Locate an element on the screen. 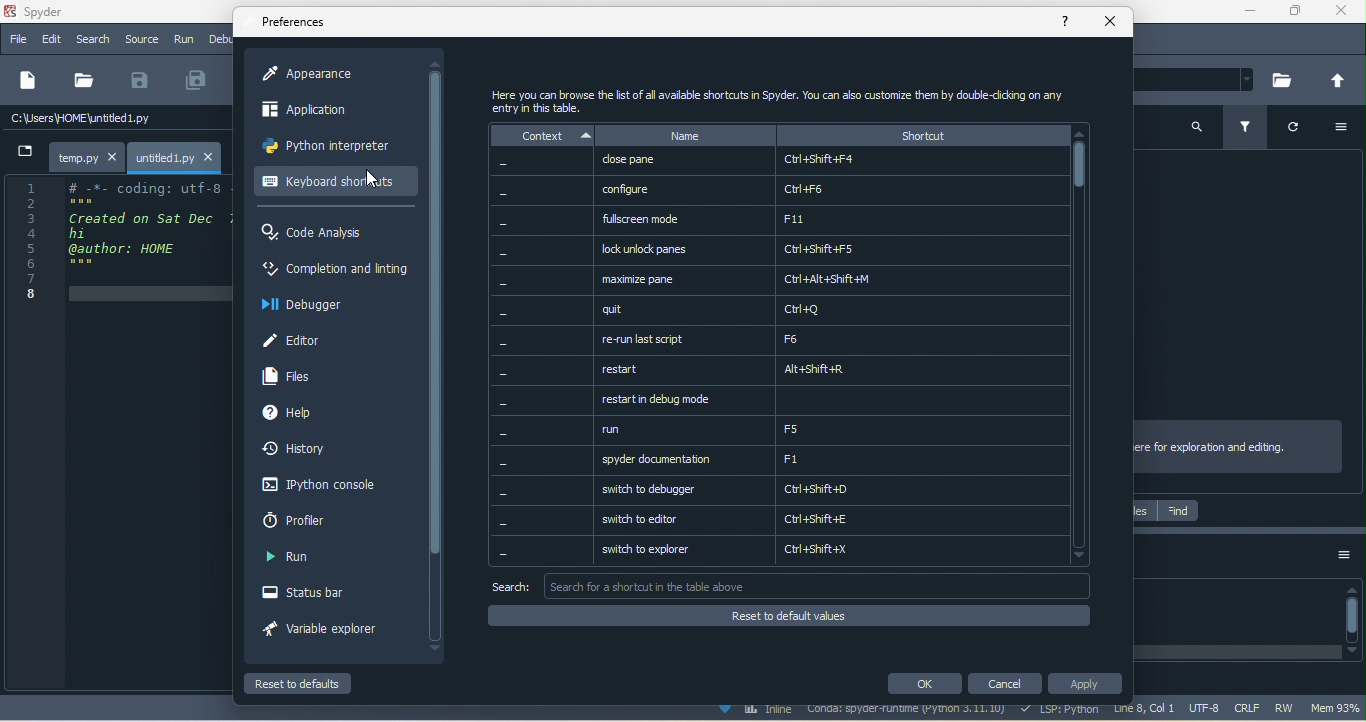 The image size is (1366, 722). help is located at coordinates (293, 416).